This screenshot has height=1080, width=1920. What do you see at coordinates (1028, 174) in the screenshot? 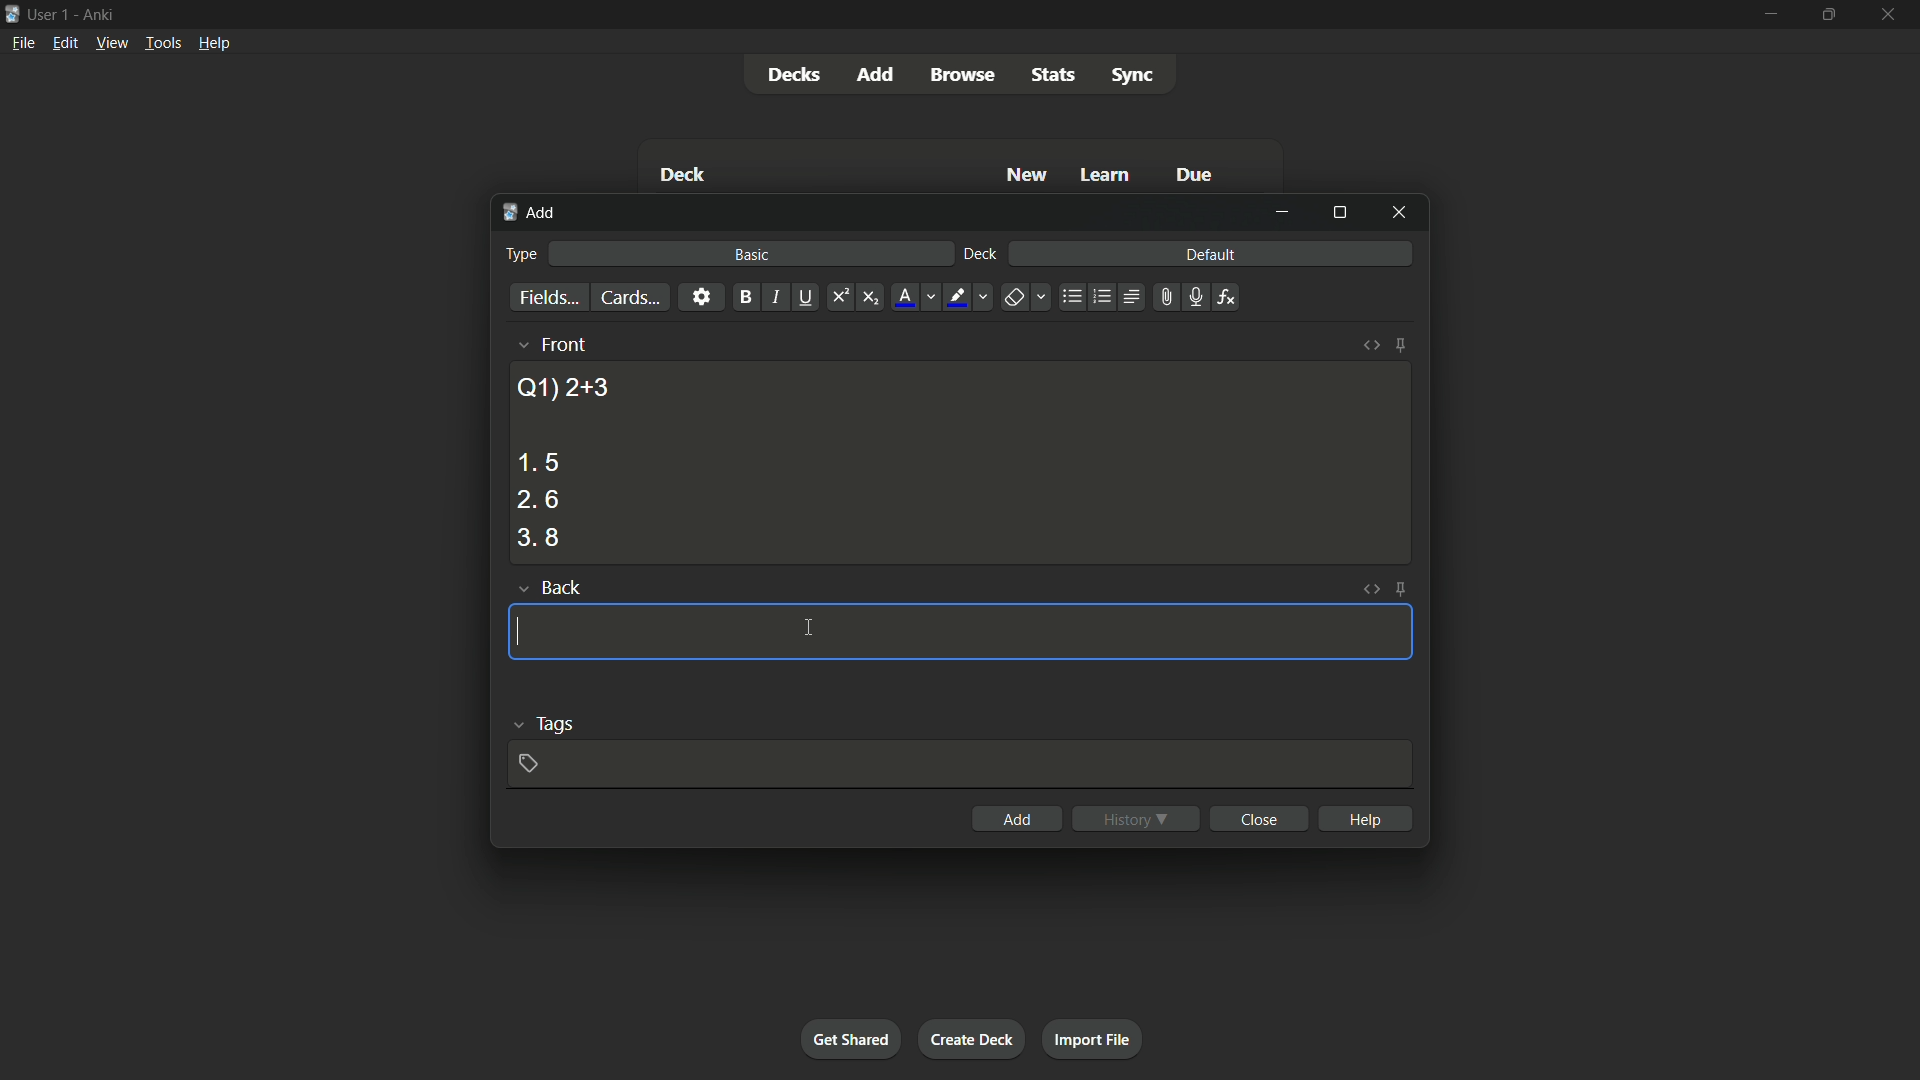
I see `new` at bounding box center [1028, 174].